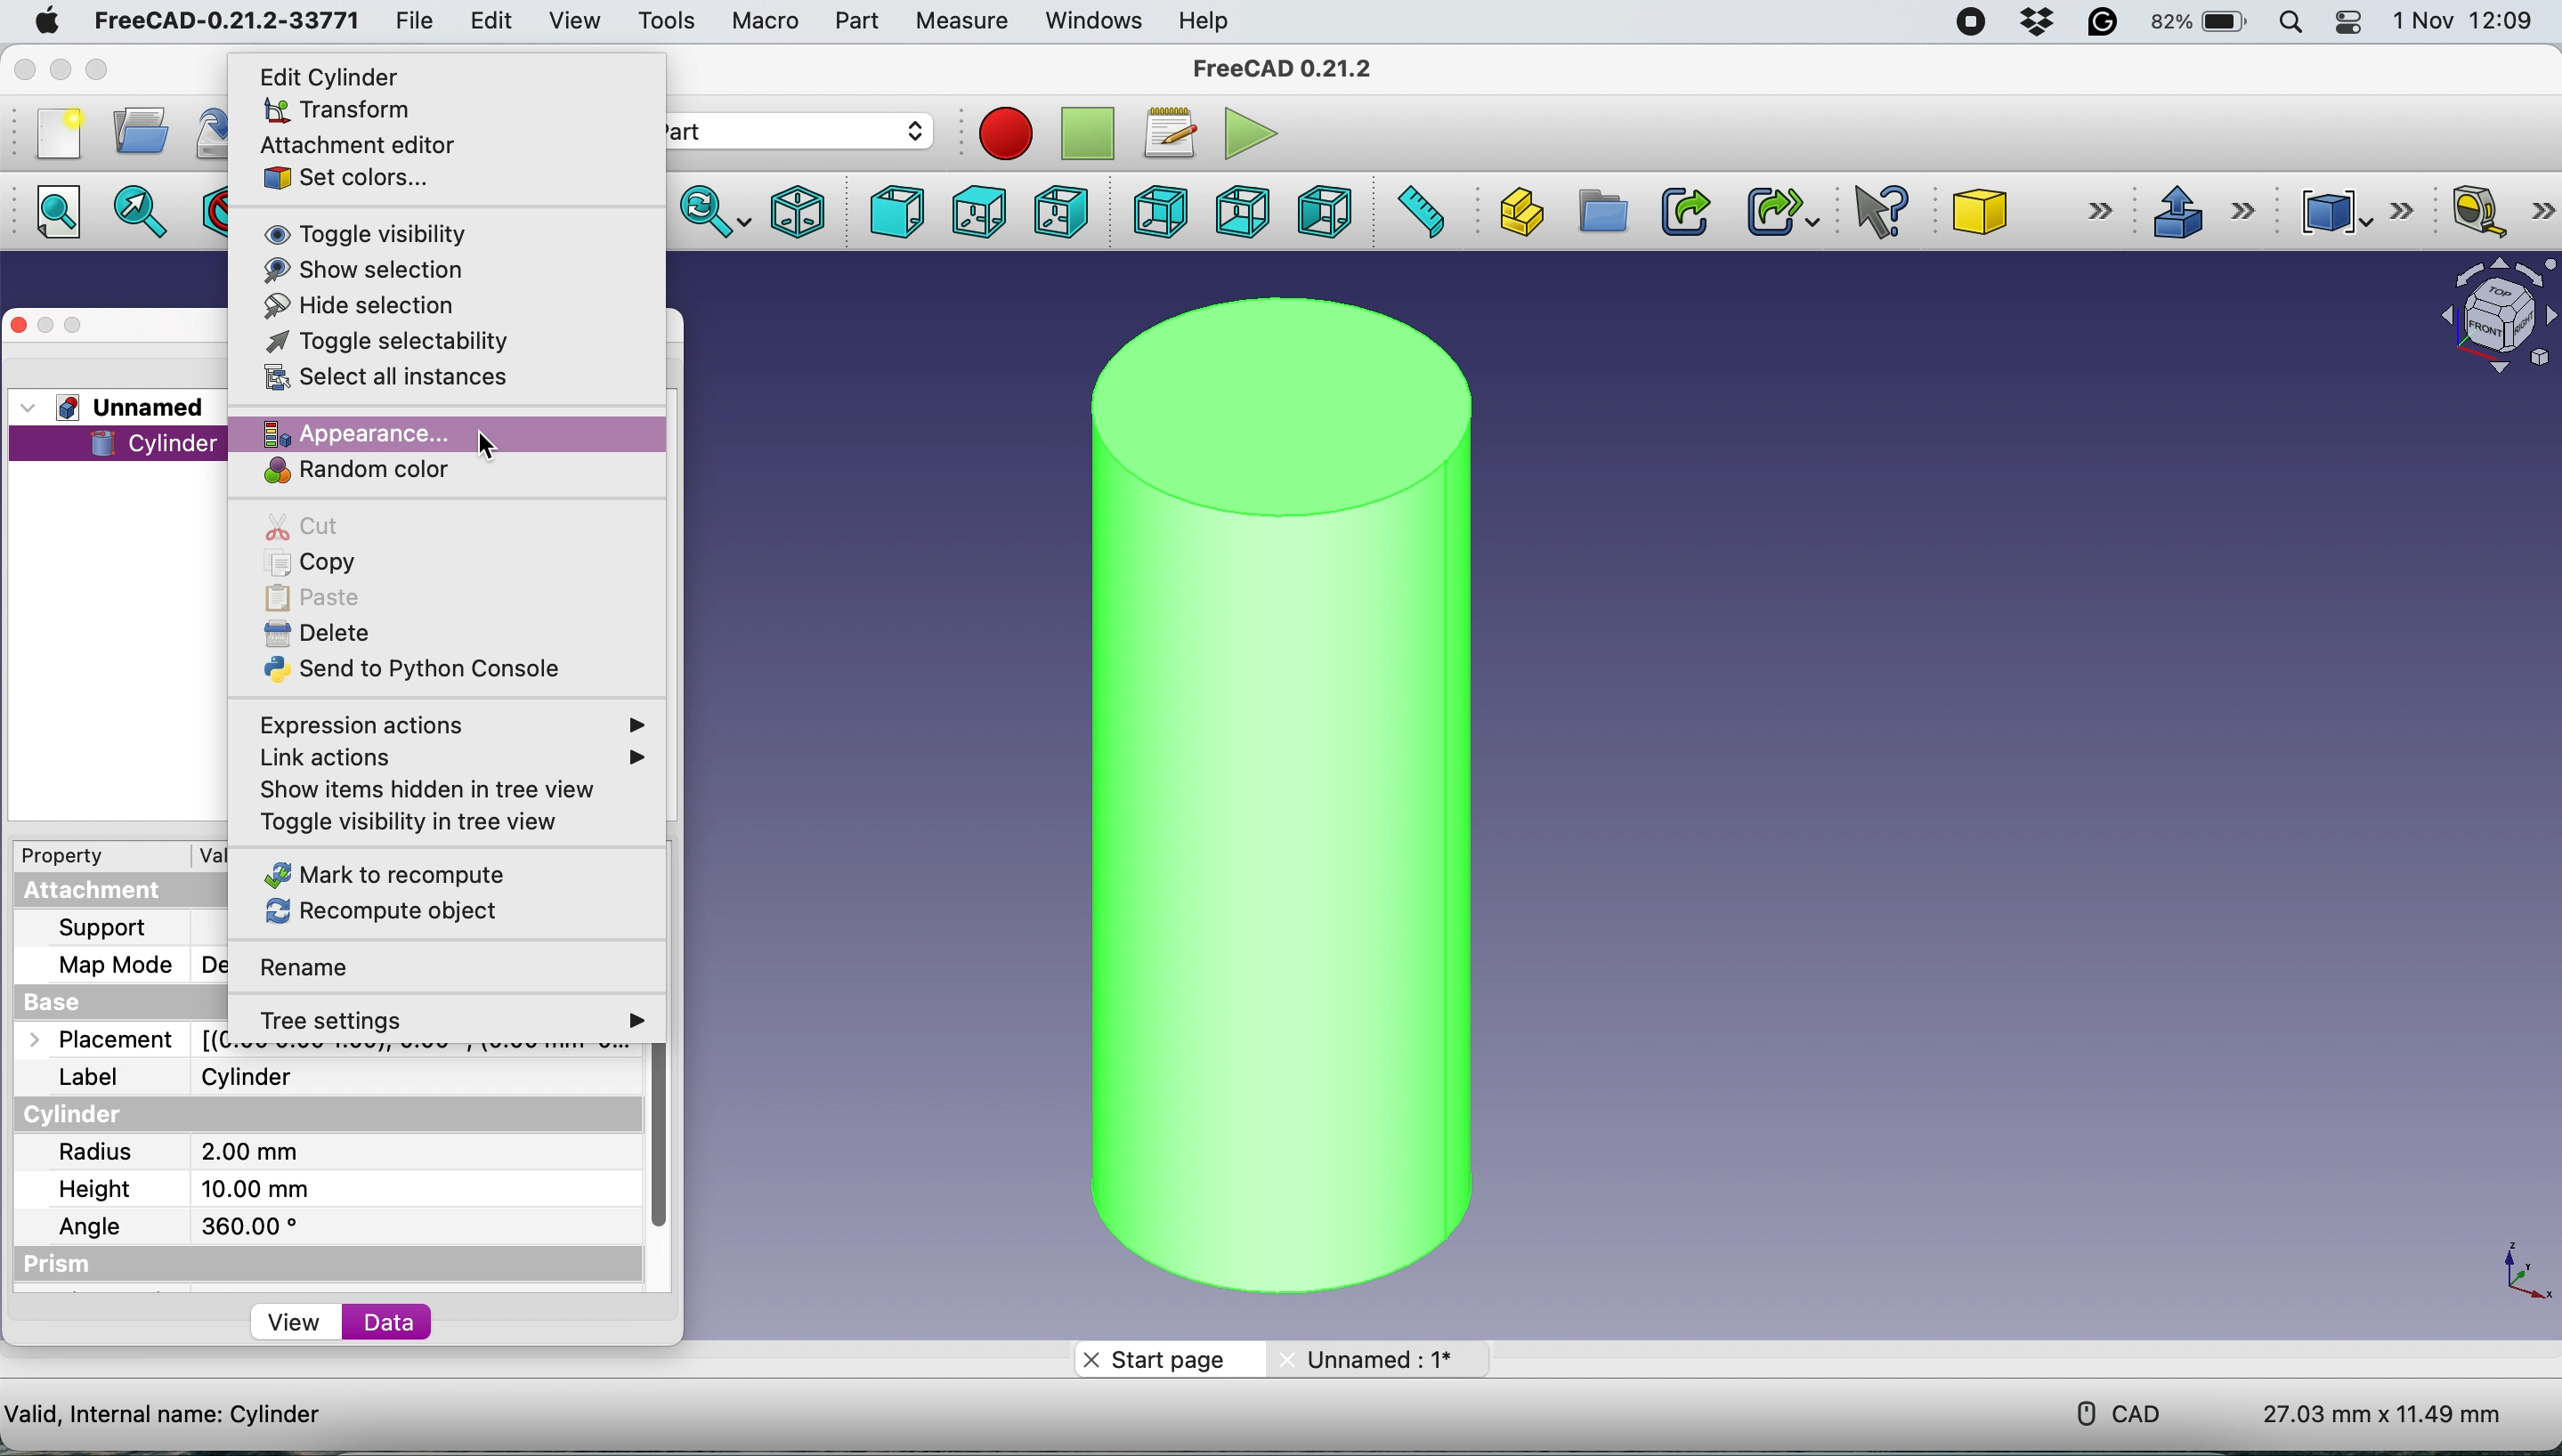 This screenshot has height=1456, width=2562. What do you see at coordinates (2037, 26) in the screenshot?
I see `dropbox` at bounding box center [2037, 26].